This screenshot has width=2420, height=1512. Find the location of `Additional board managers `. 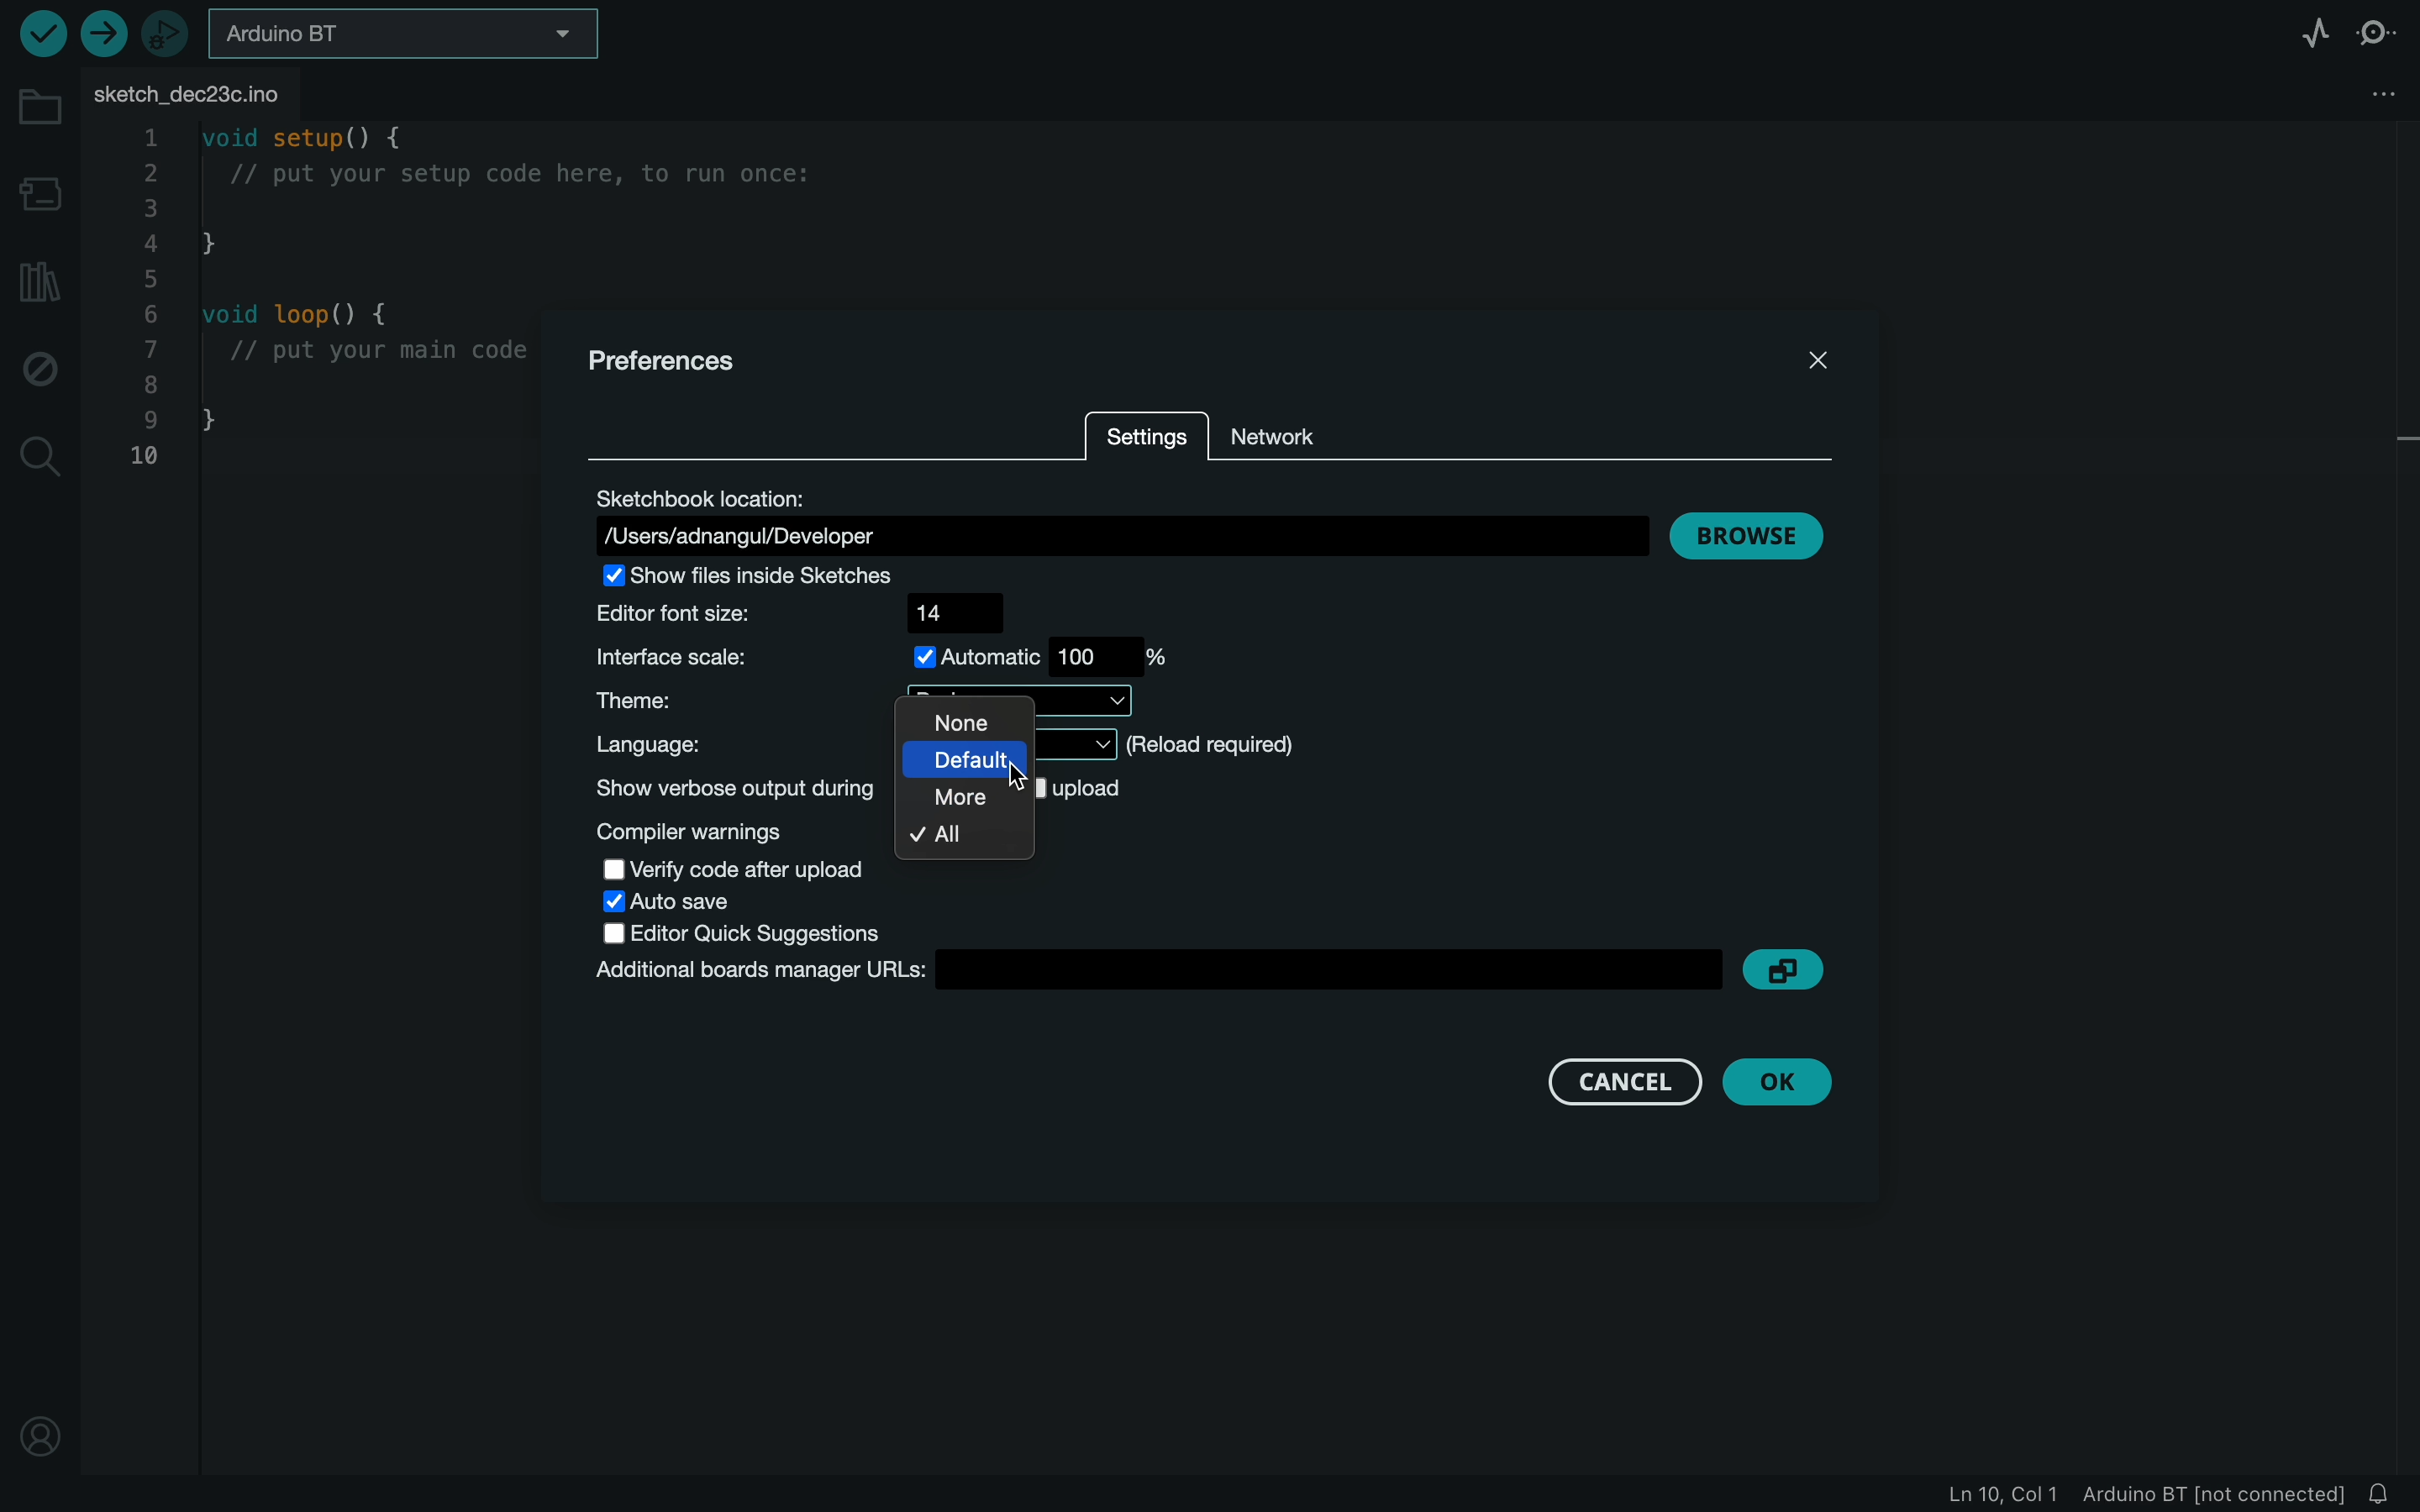

Additional board managers  is located at coordinates (1209, 972).